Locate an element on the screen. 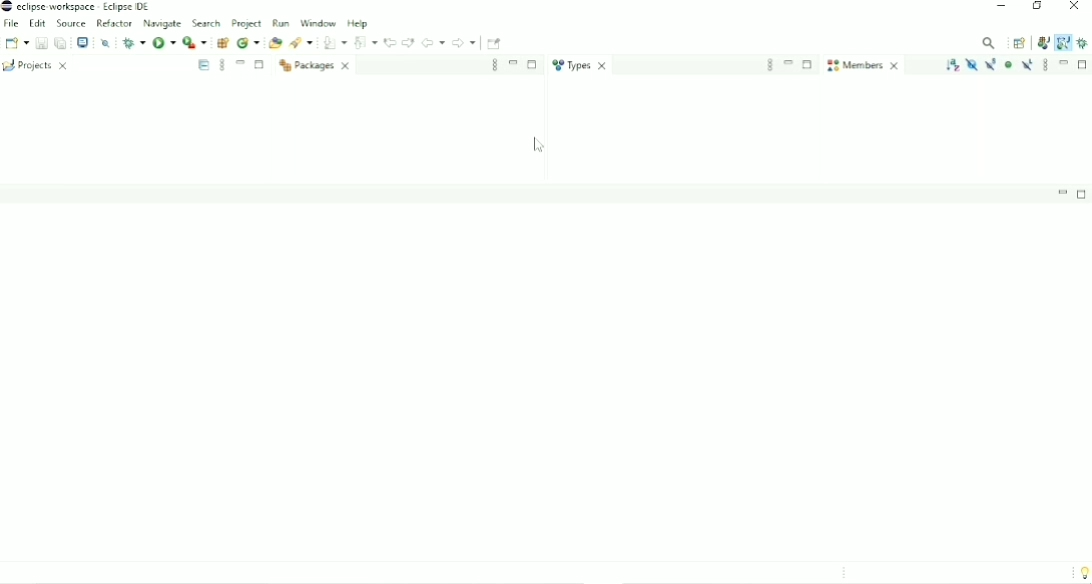 This screenshot has width=1092, height=584. Edit is located at coordinates (38, 23).